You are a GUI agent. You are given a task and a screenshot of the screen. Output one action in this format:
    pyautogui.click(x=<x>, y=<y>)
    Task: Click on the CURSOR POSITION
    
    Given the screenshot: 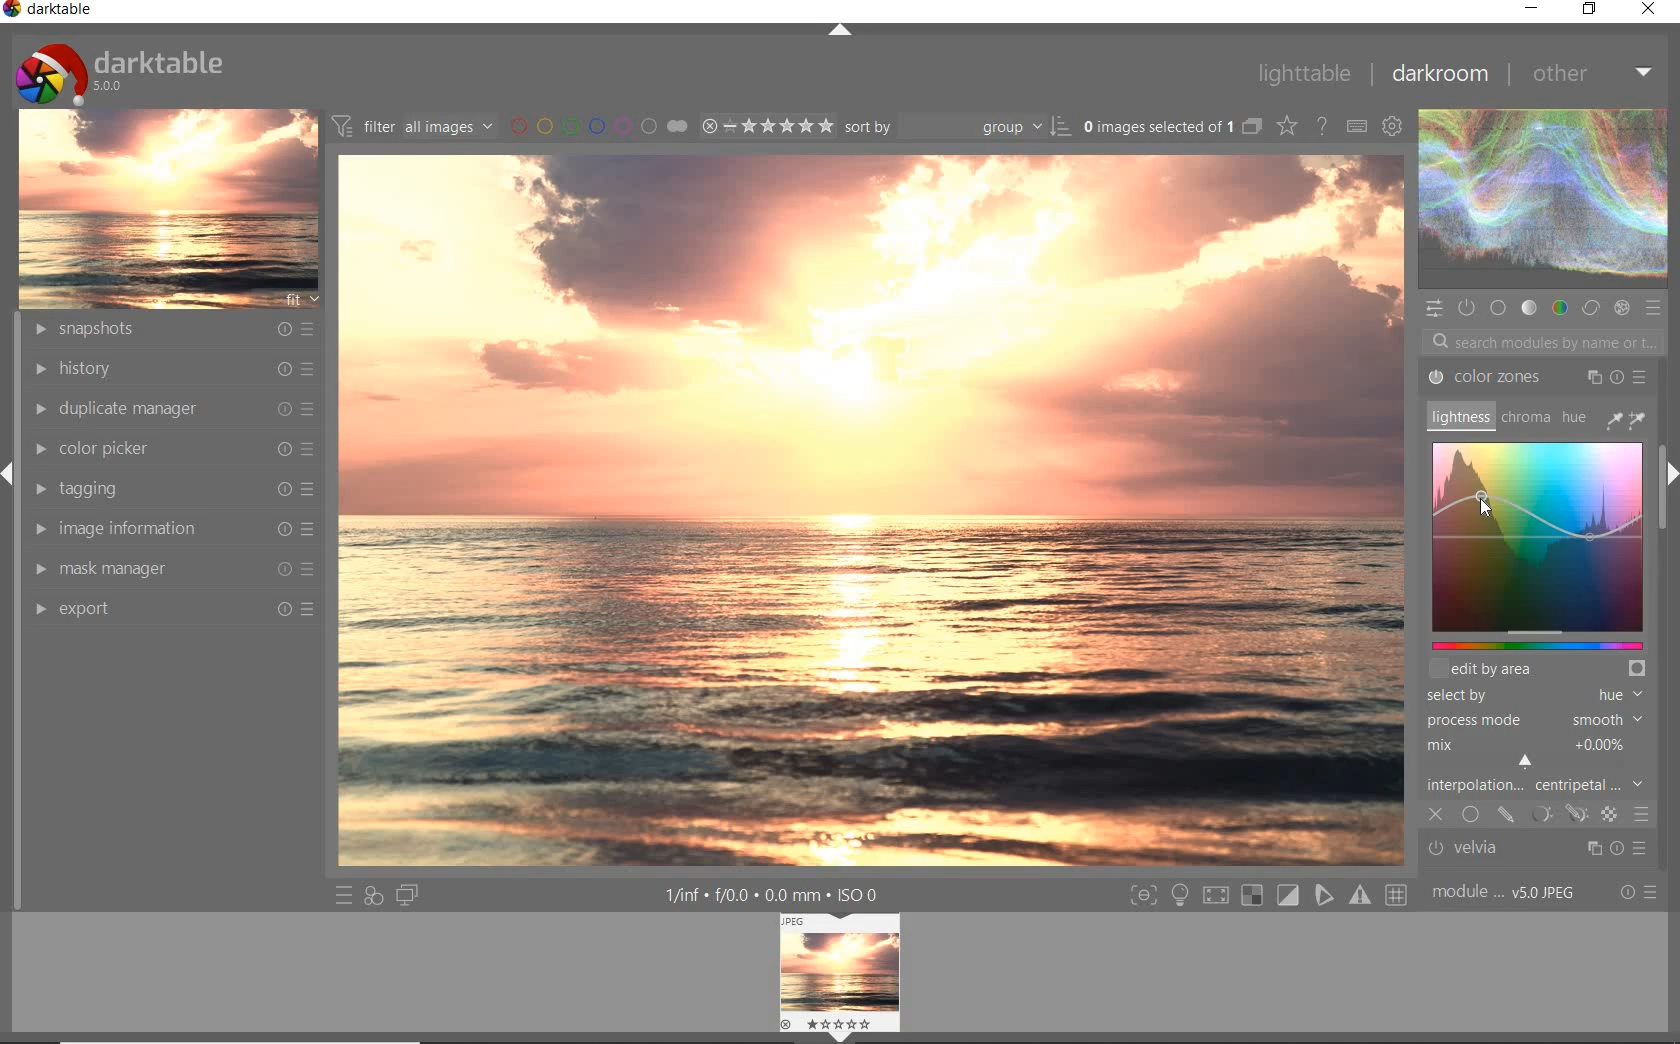 What is the action you would take?
    pyautogui.click(x=1482, y=503)
    